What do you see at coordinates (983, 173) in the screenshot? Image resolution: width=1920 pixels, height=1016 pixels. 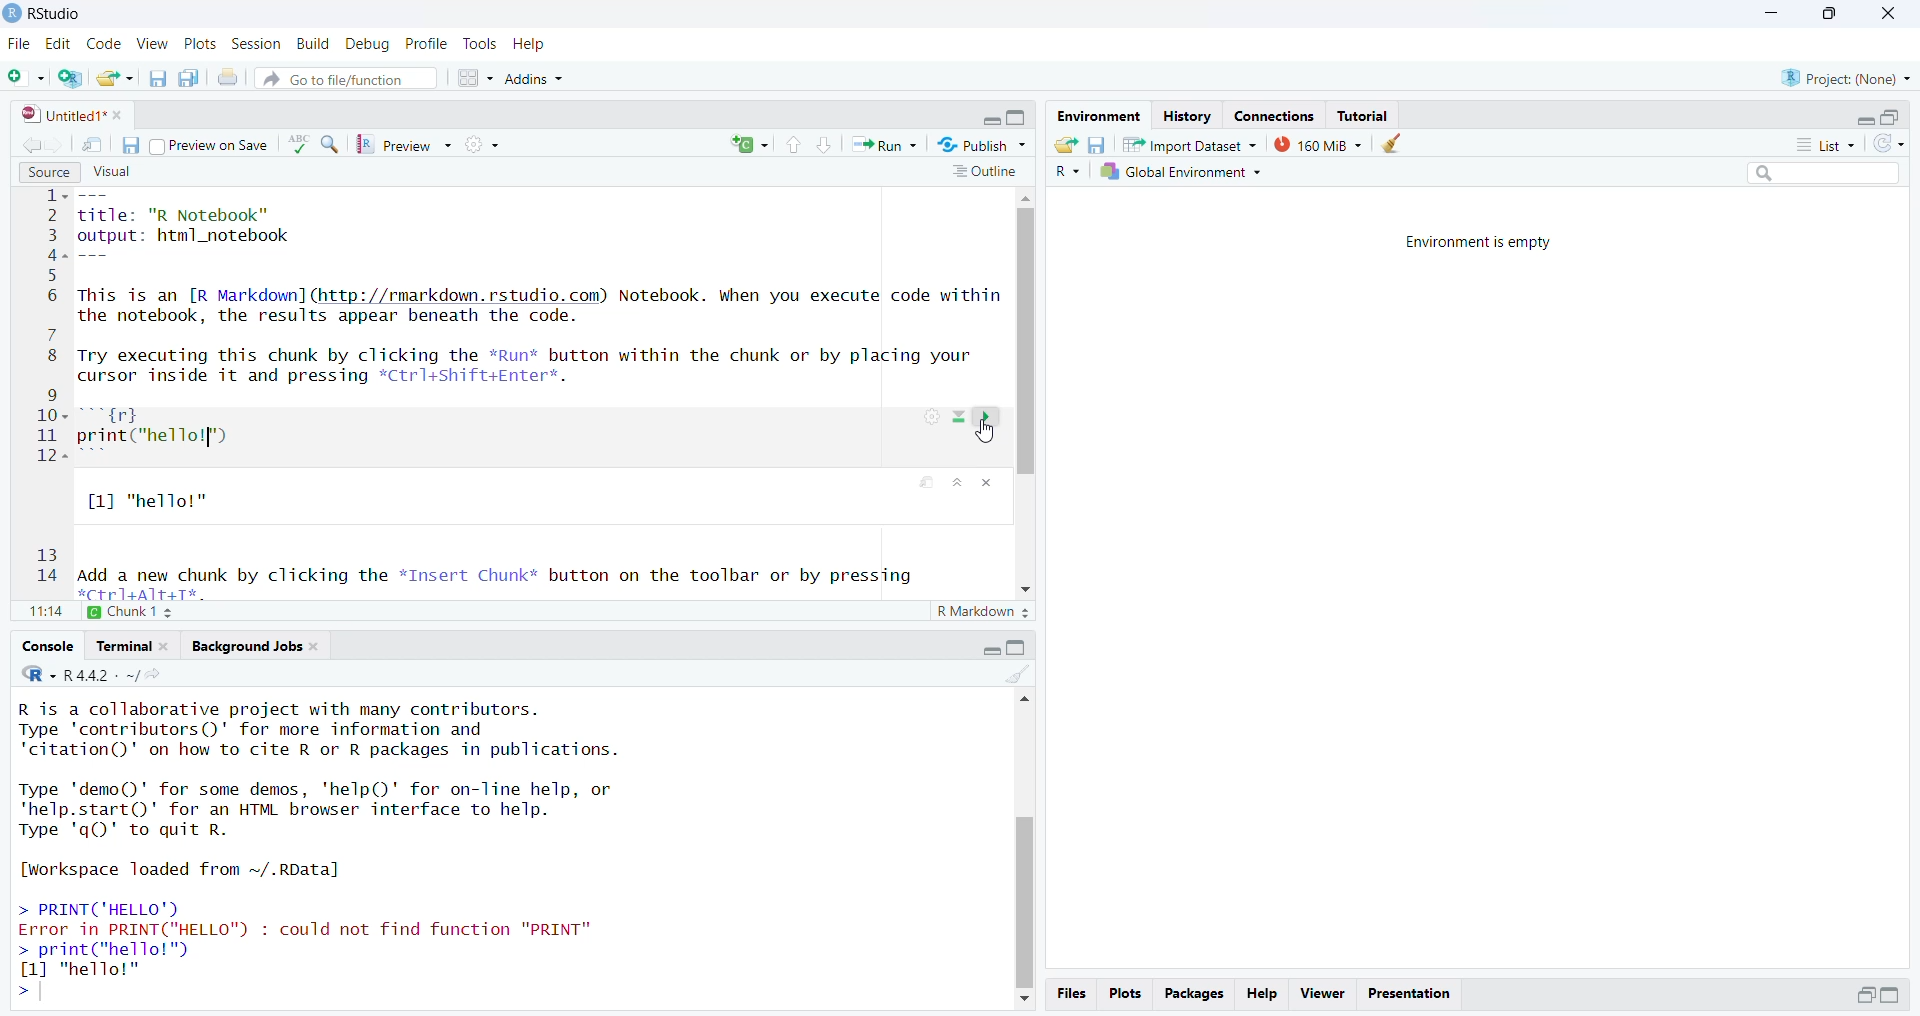 I see `outline` at bounding box center [983, 173].